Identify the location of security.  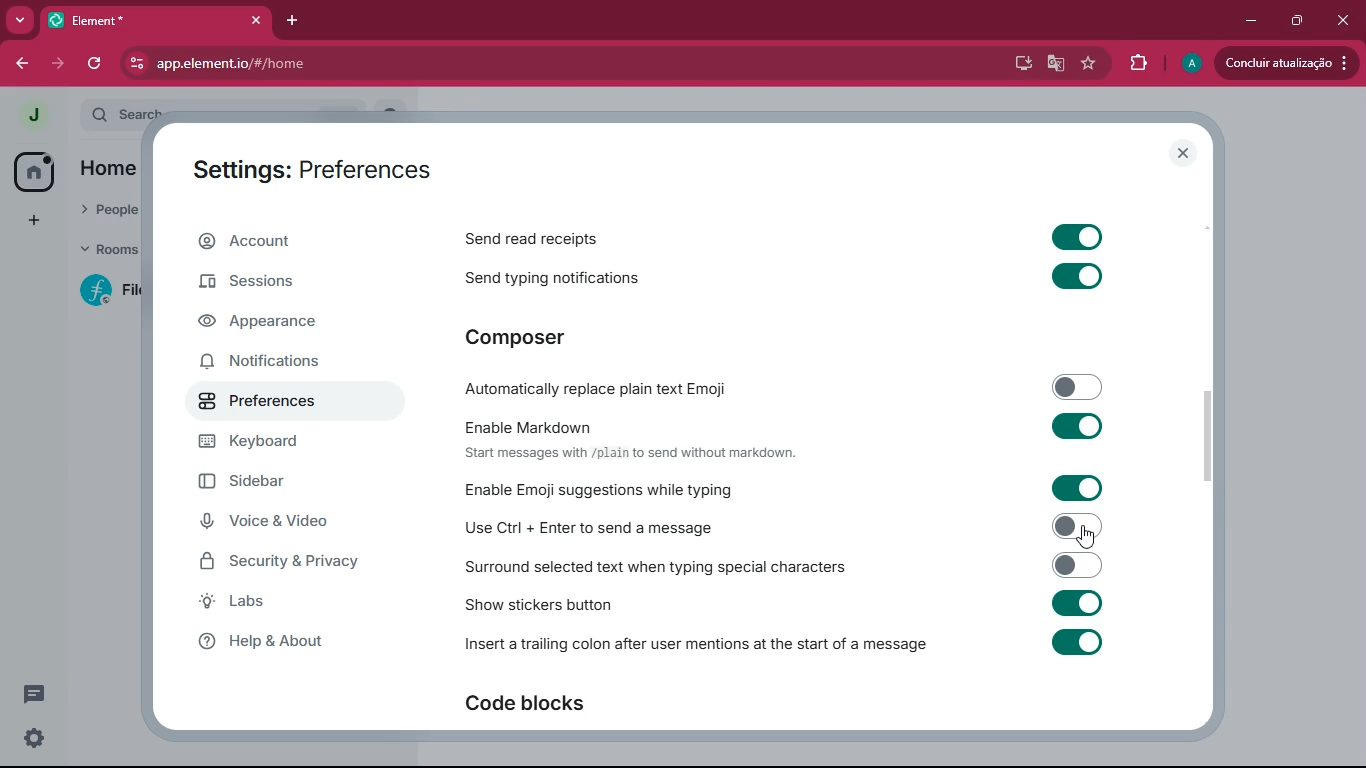
(296, 561).